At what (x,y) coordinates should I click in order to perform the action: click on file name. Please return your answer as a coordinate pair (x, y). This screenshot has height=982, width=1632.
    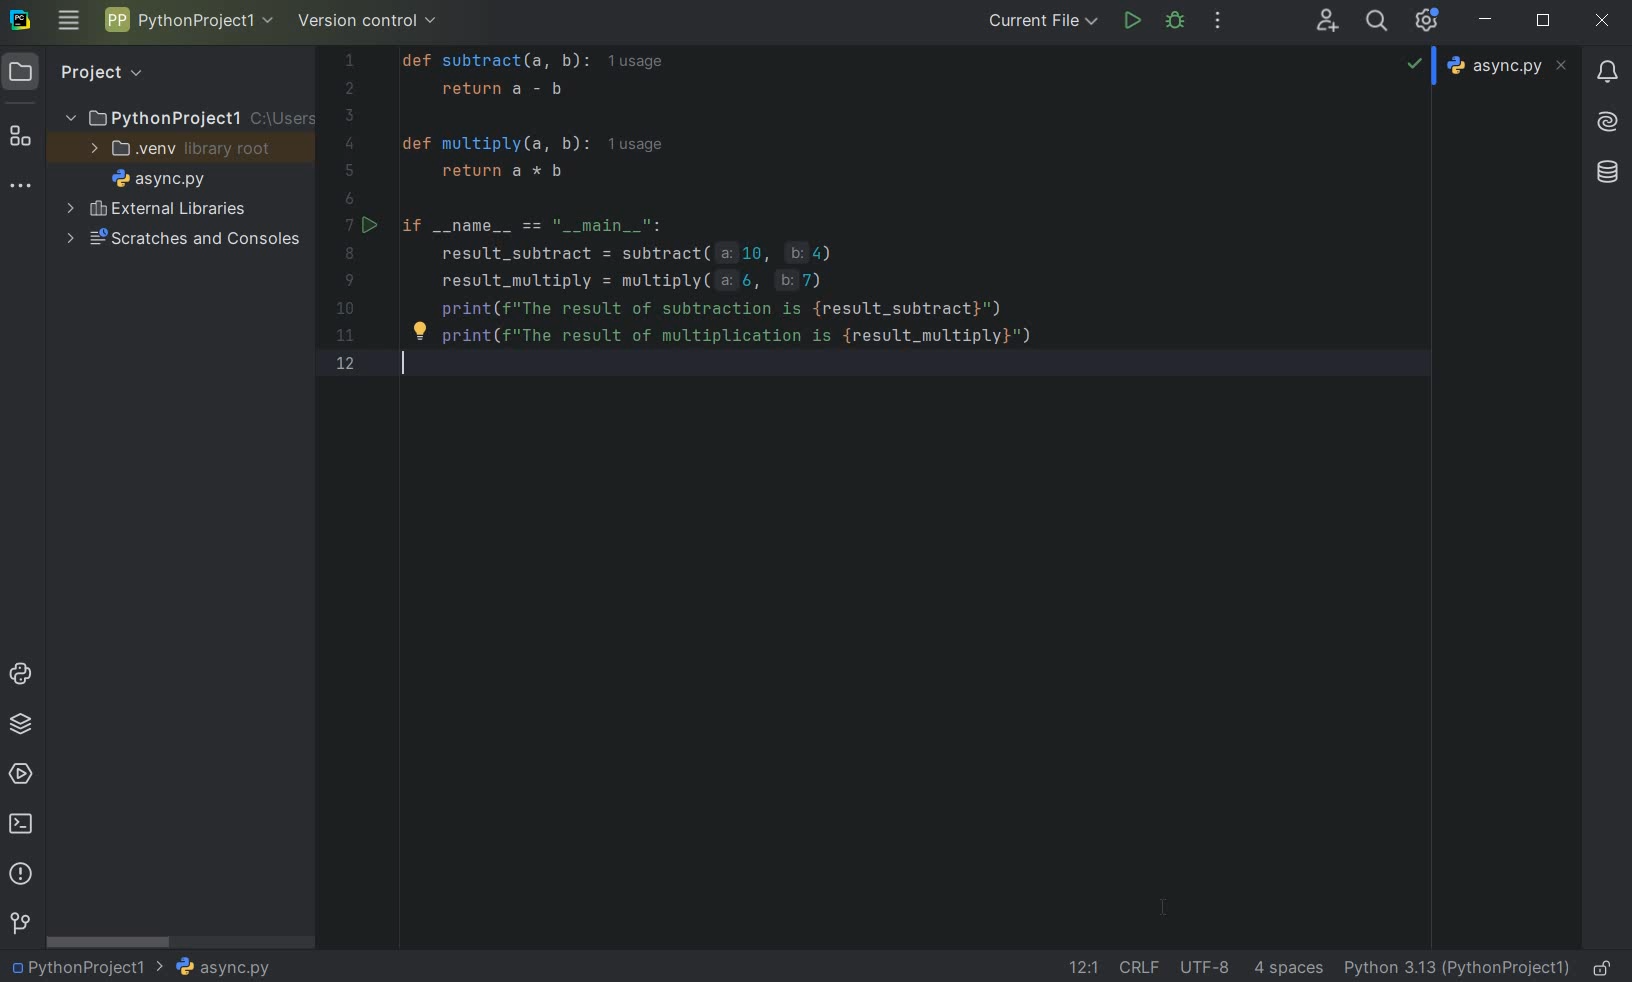
    Looking at the image, I should click on (1510, 65).